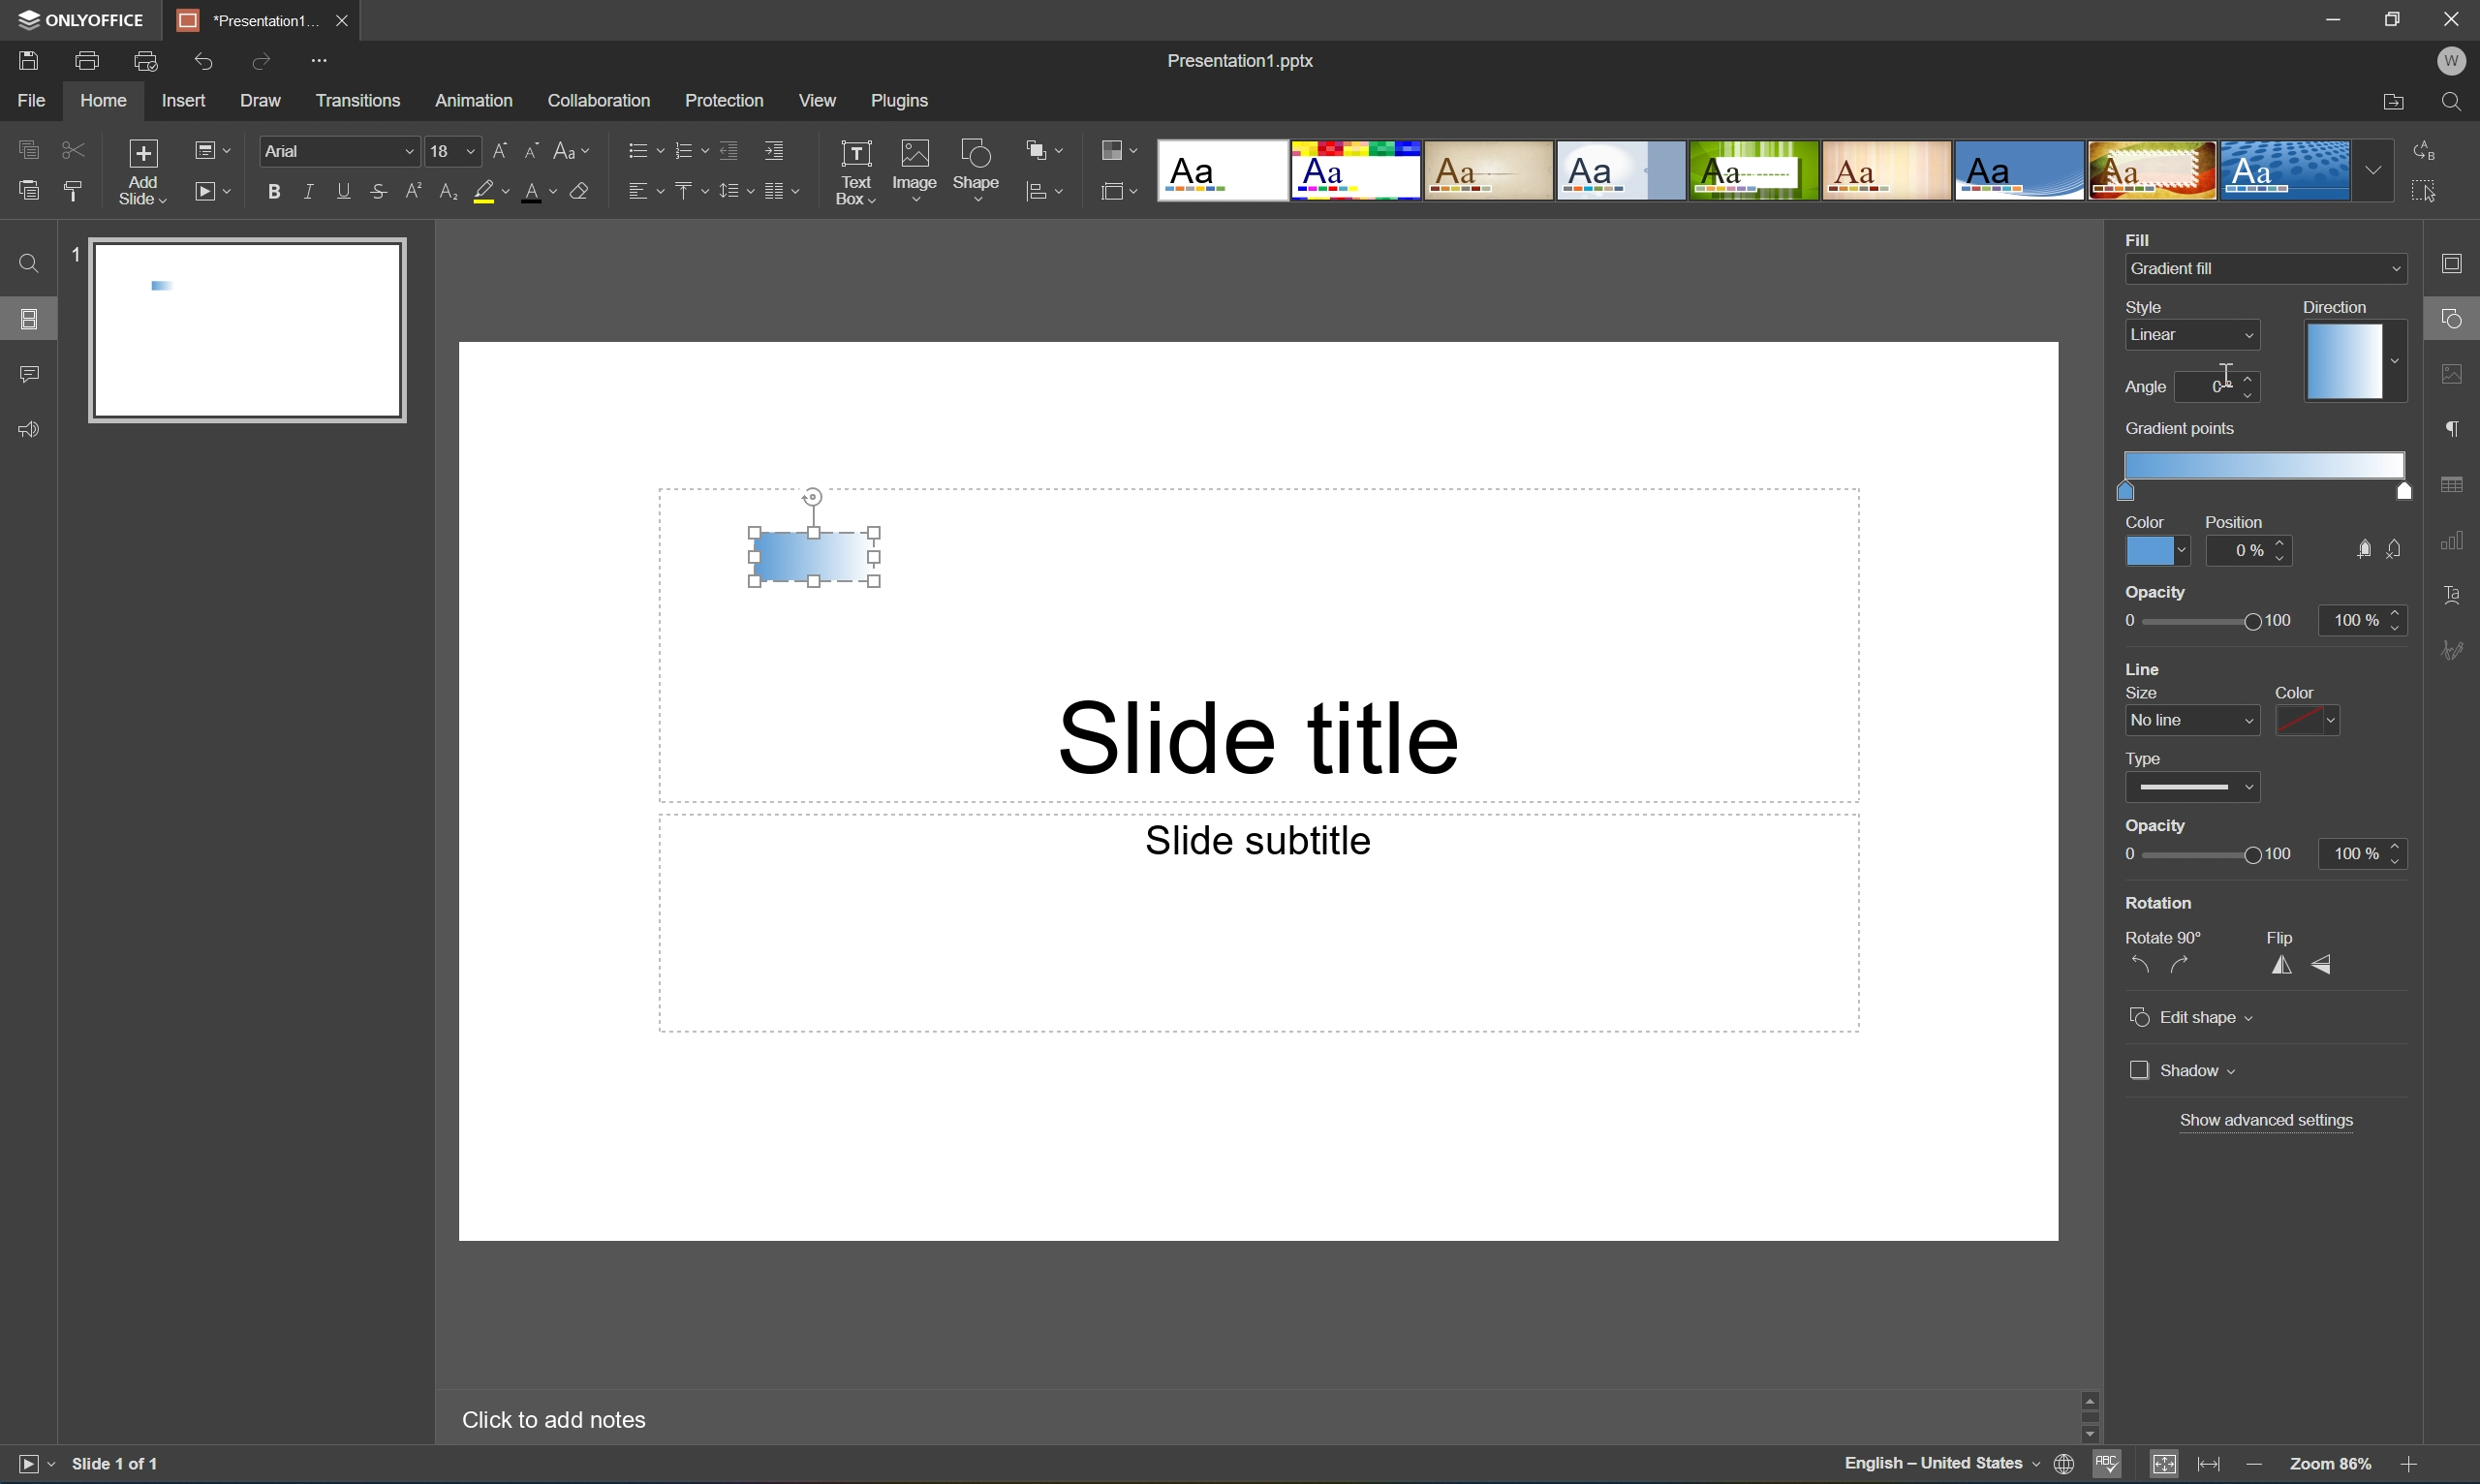 Image resolution: width=2480 pixels, height=1484 pixels. I want to click on Slide subtitle, so click(1253, 838).